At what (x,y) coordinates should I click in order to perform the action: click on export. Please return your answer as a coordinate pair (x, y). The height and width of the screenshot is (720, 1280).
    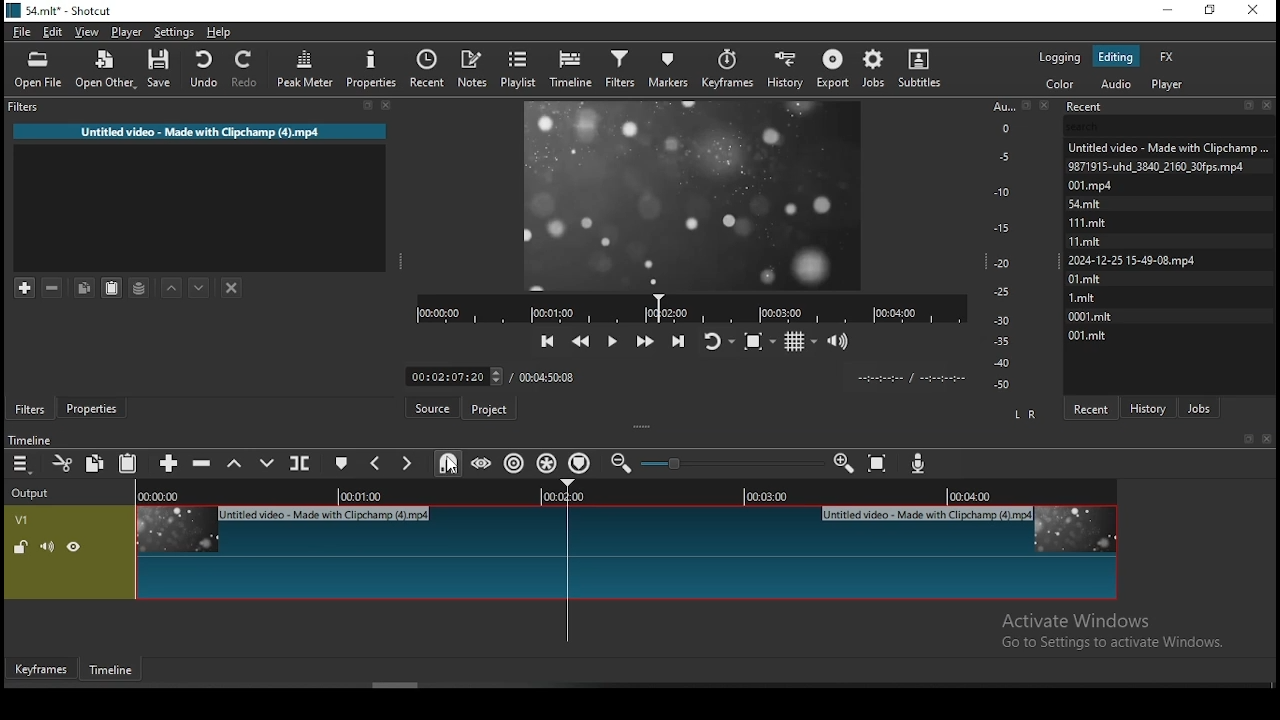
    Looking at the image, I should click on (831, 70).